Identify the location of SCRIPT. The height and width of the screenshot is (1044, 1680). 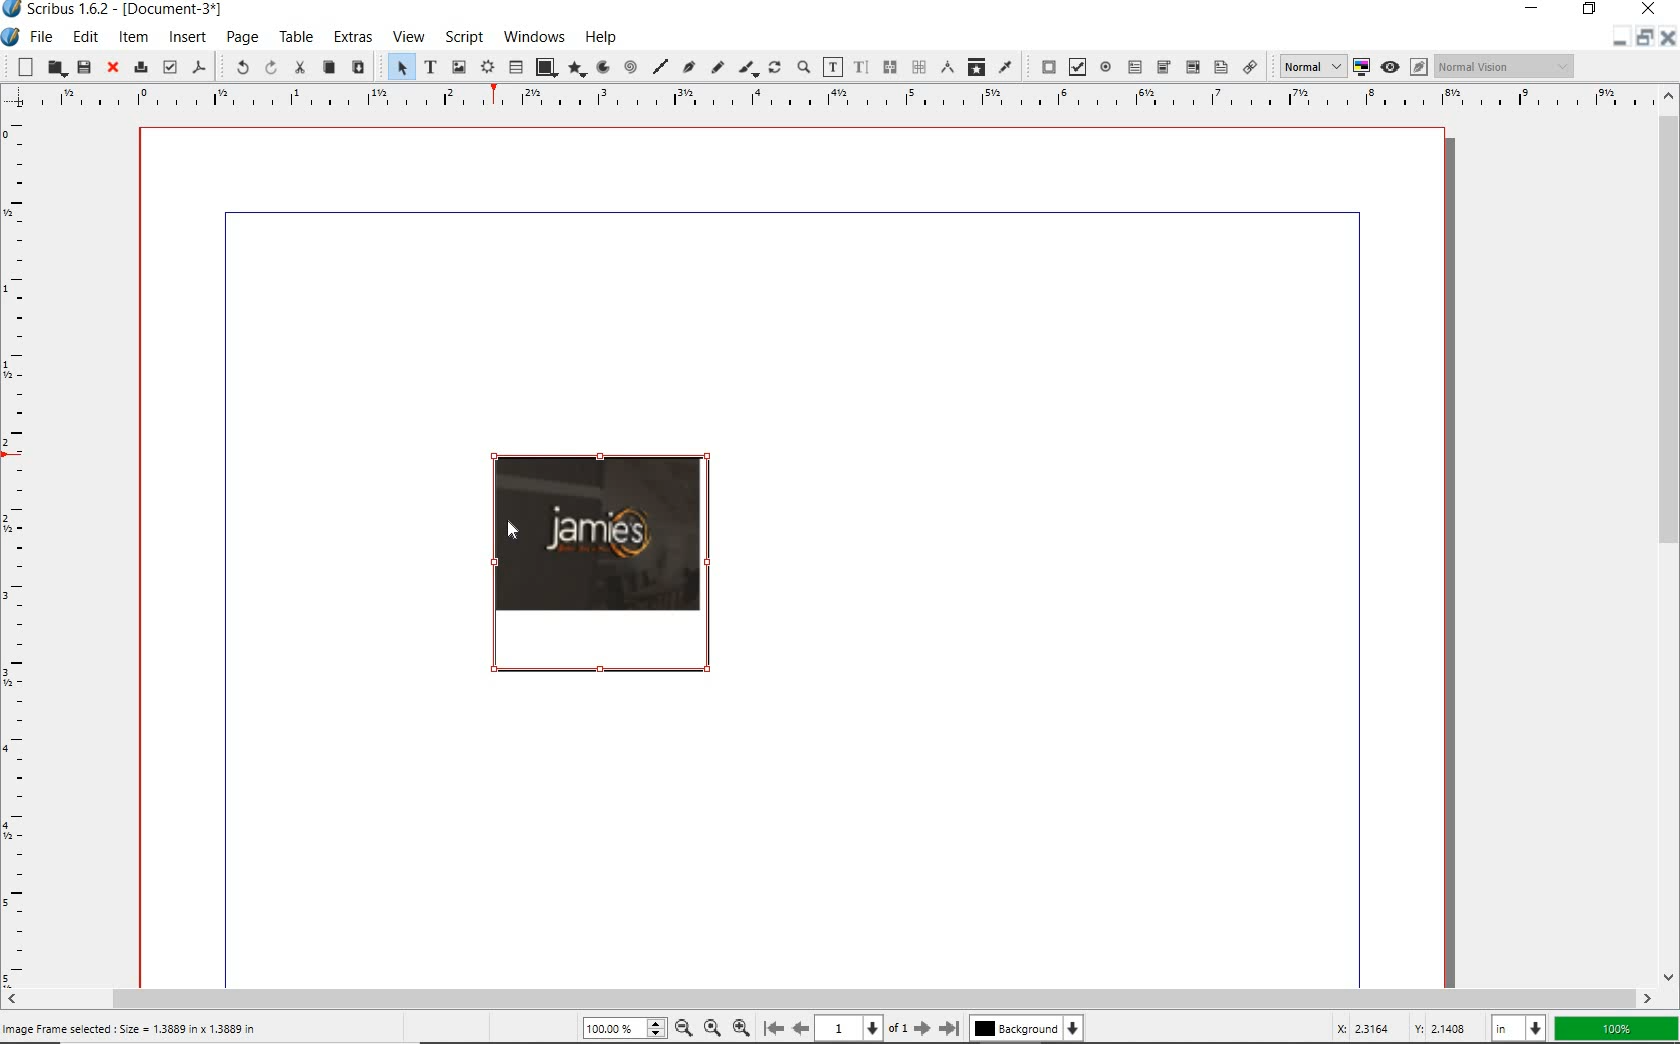
(464, 37).